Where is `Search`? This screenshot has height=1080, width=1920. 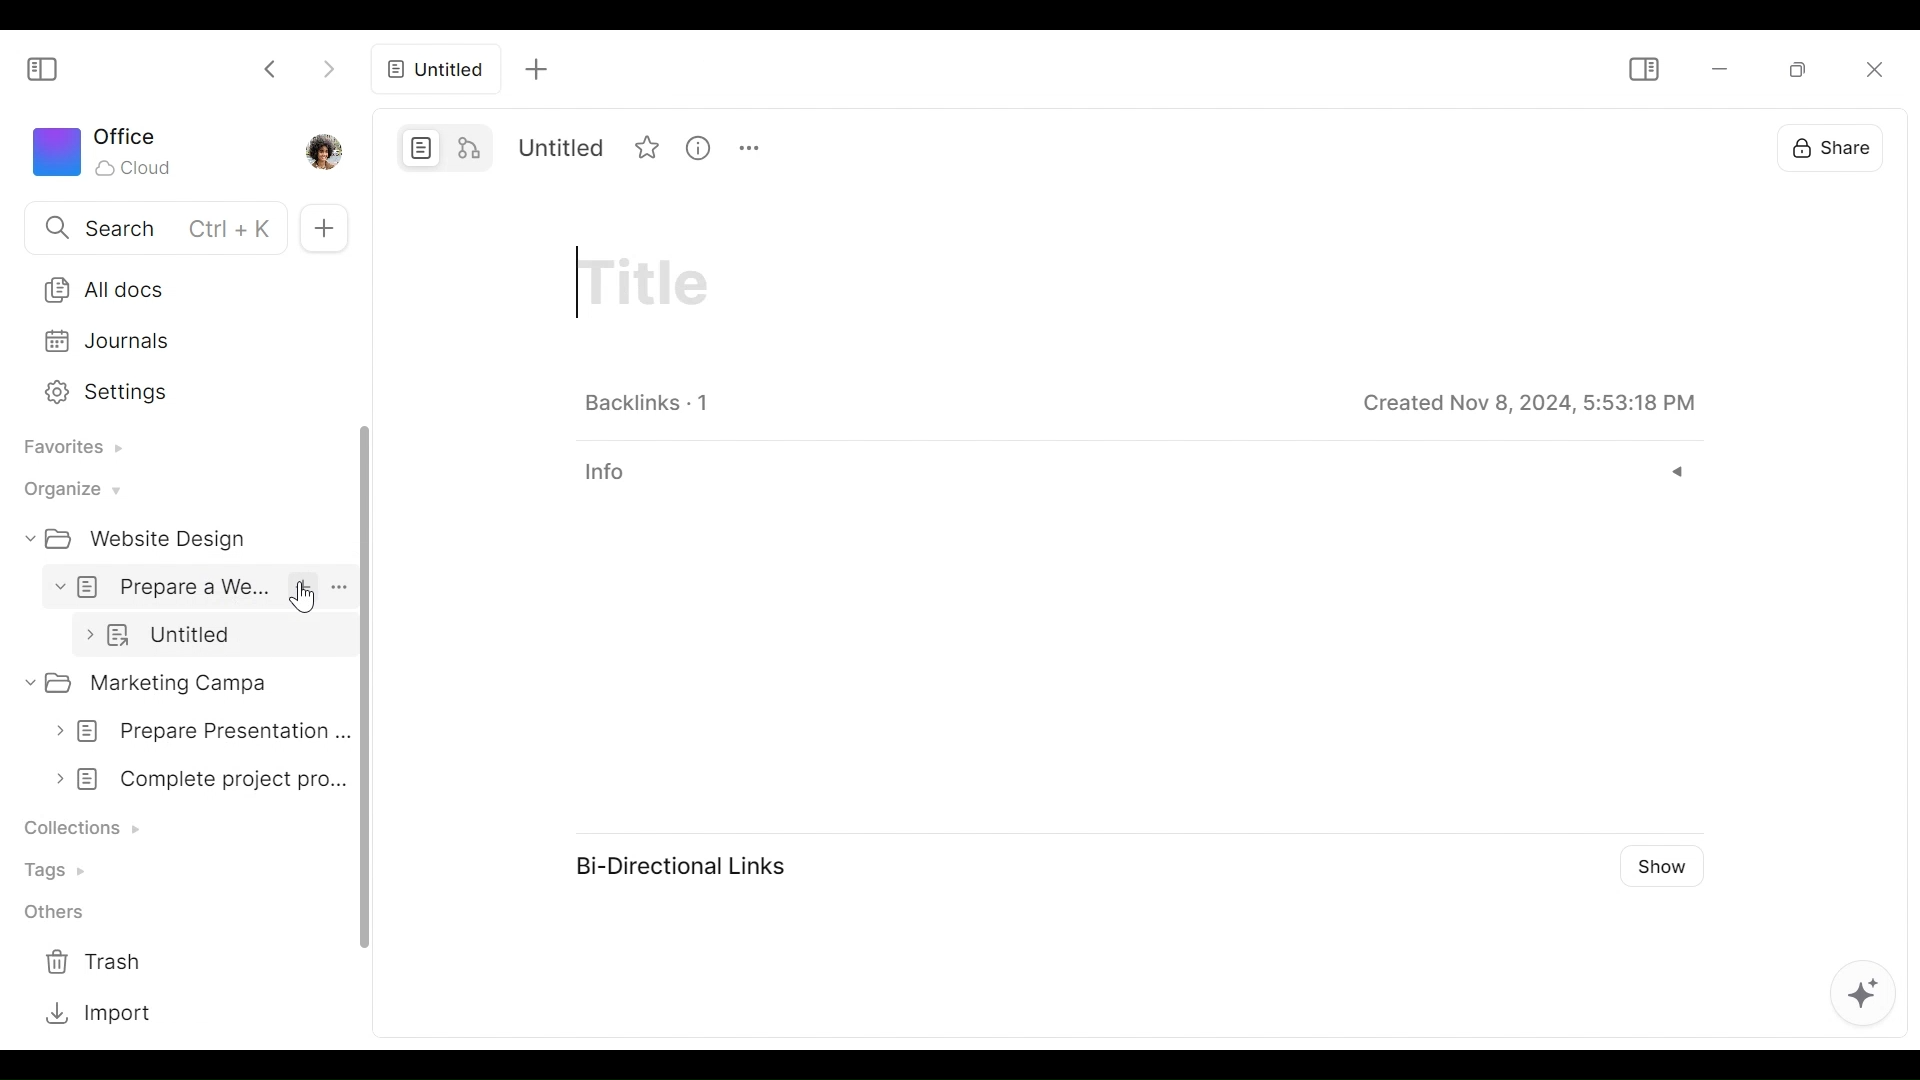
Search is located at coordinates (143, 226).